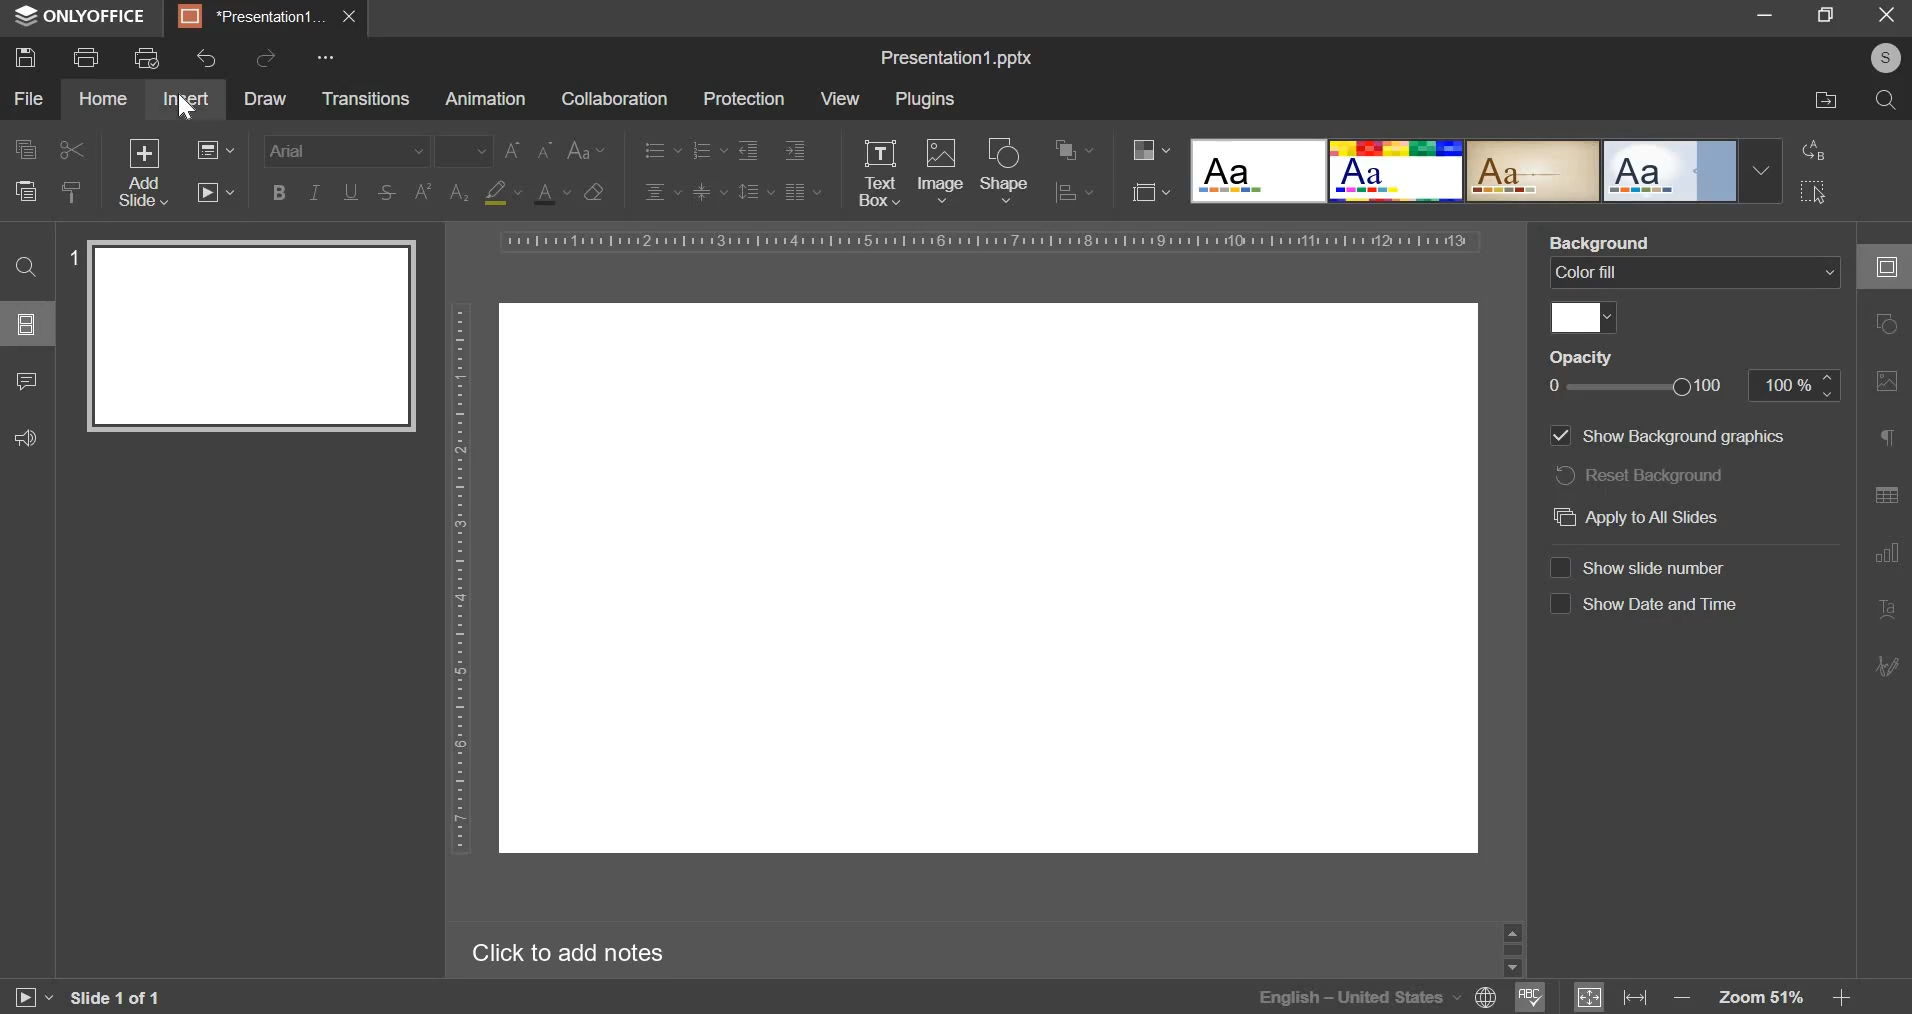 This screenshot has width=1912, height=1014. I want to click on font, so click(346, 151).